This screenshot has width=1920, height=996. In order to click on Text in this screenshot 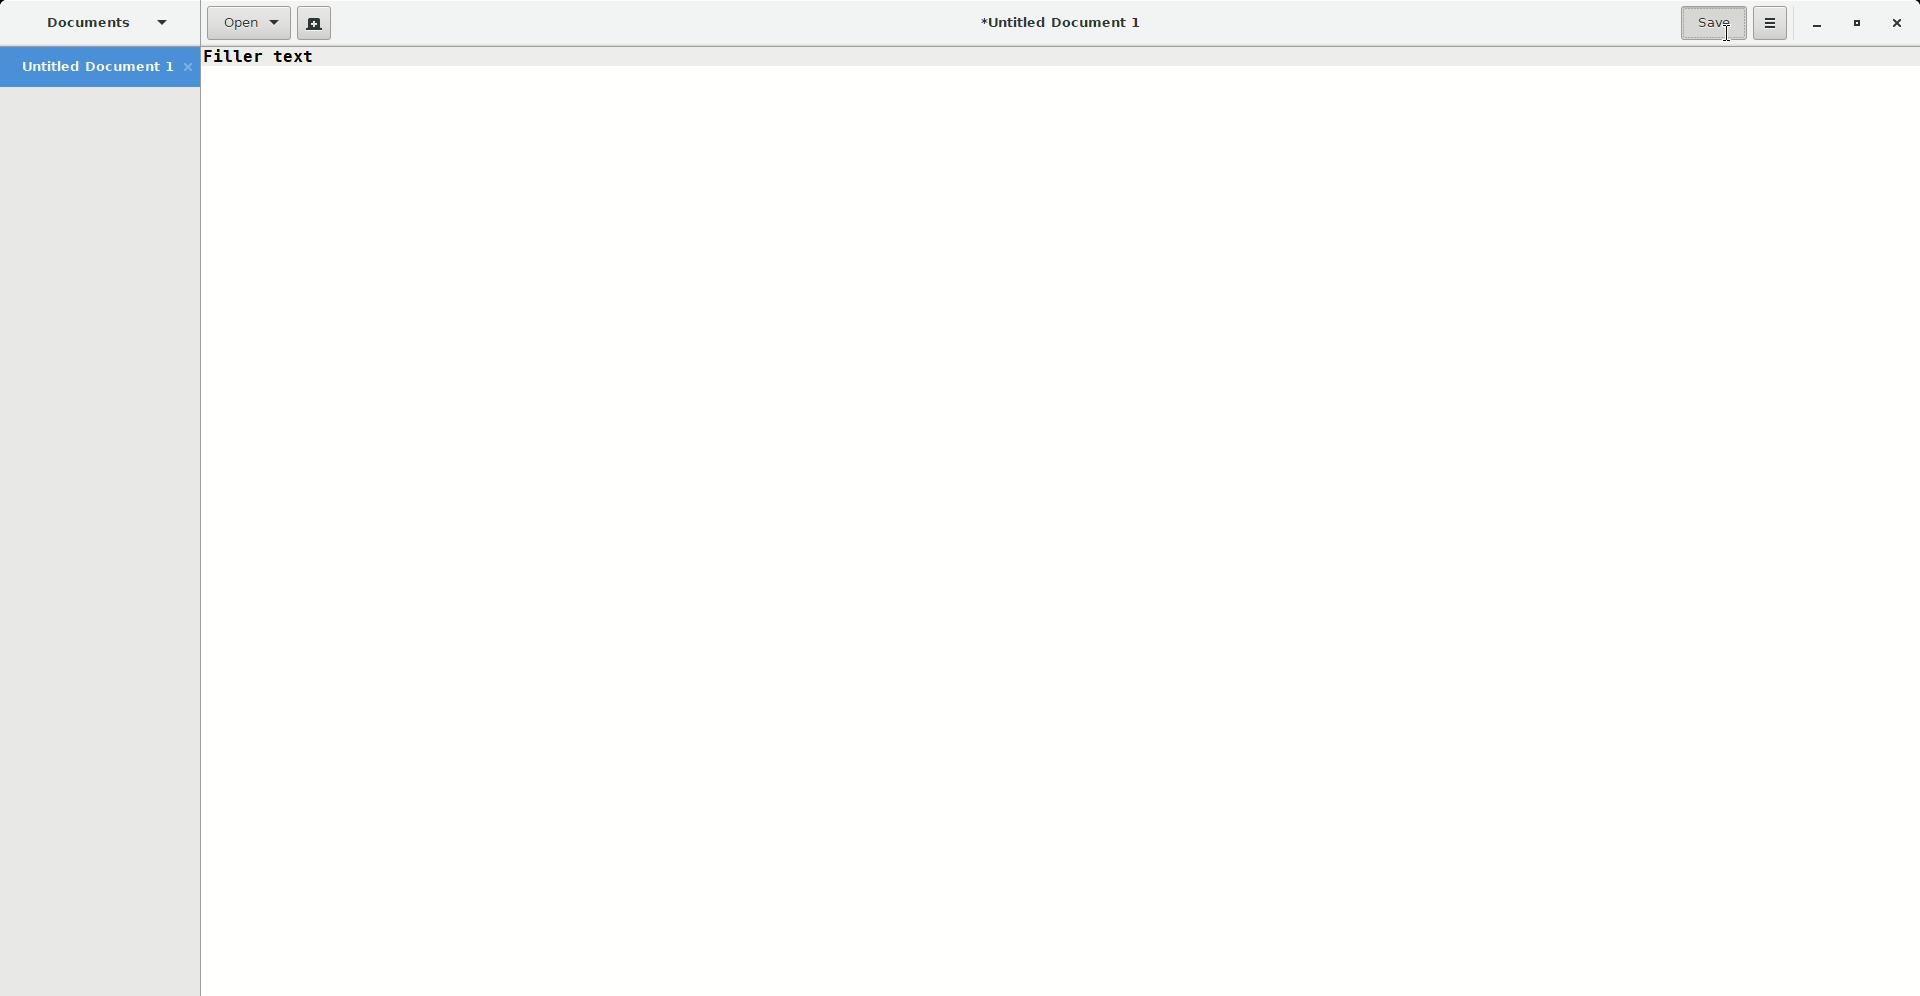, I will do `click(259, 57)`.